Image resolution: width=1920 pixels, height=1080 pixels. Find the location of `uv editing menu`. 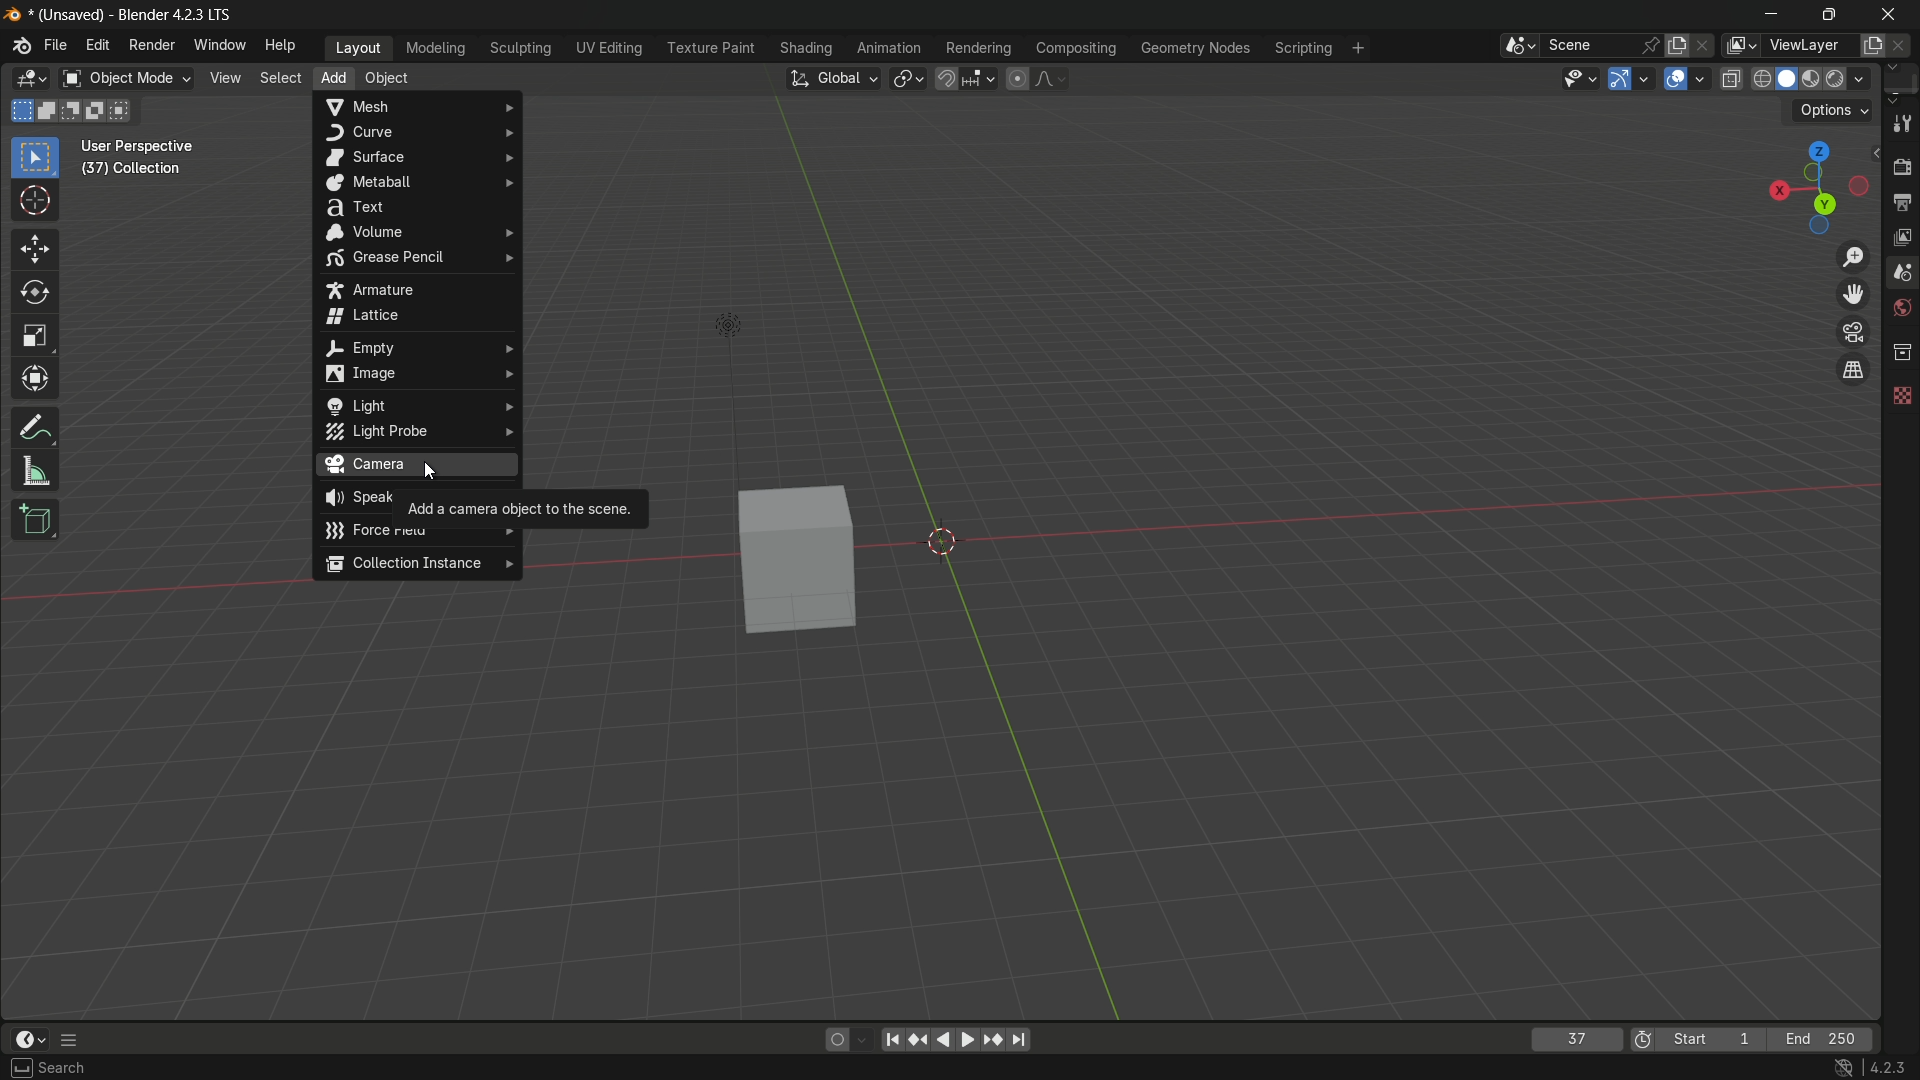

uv editing menu is located at coordinates (609, 47).